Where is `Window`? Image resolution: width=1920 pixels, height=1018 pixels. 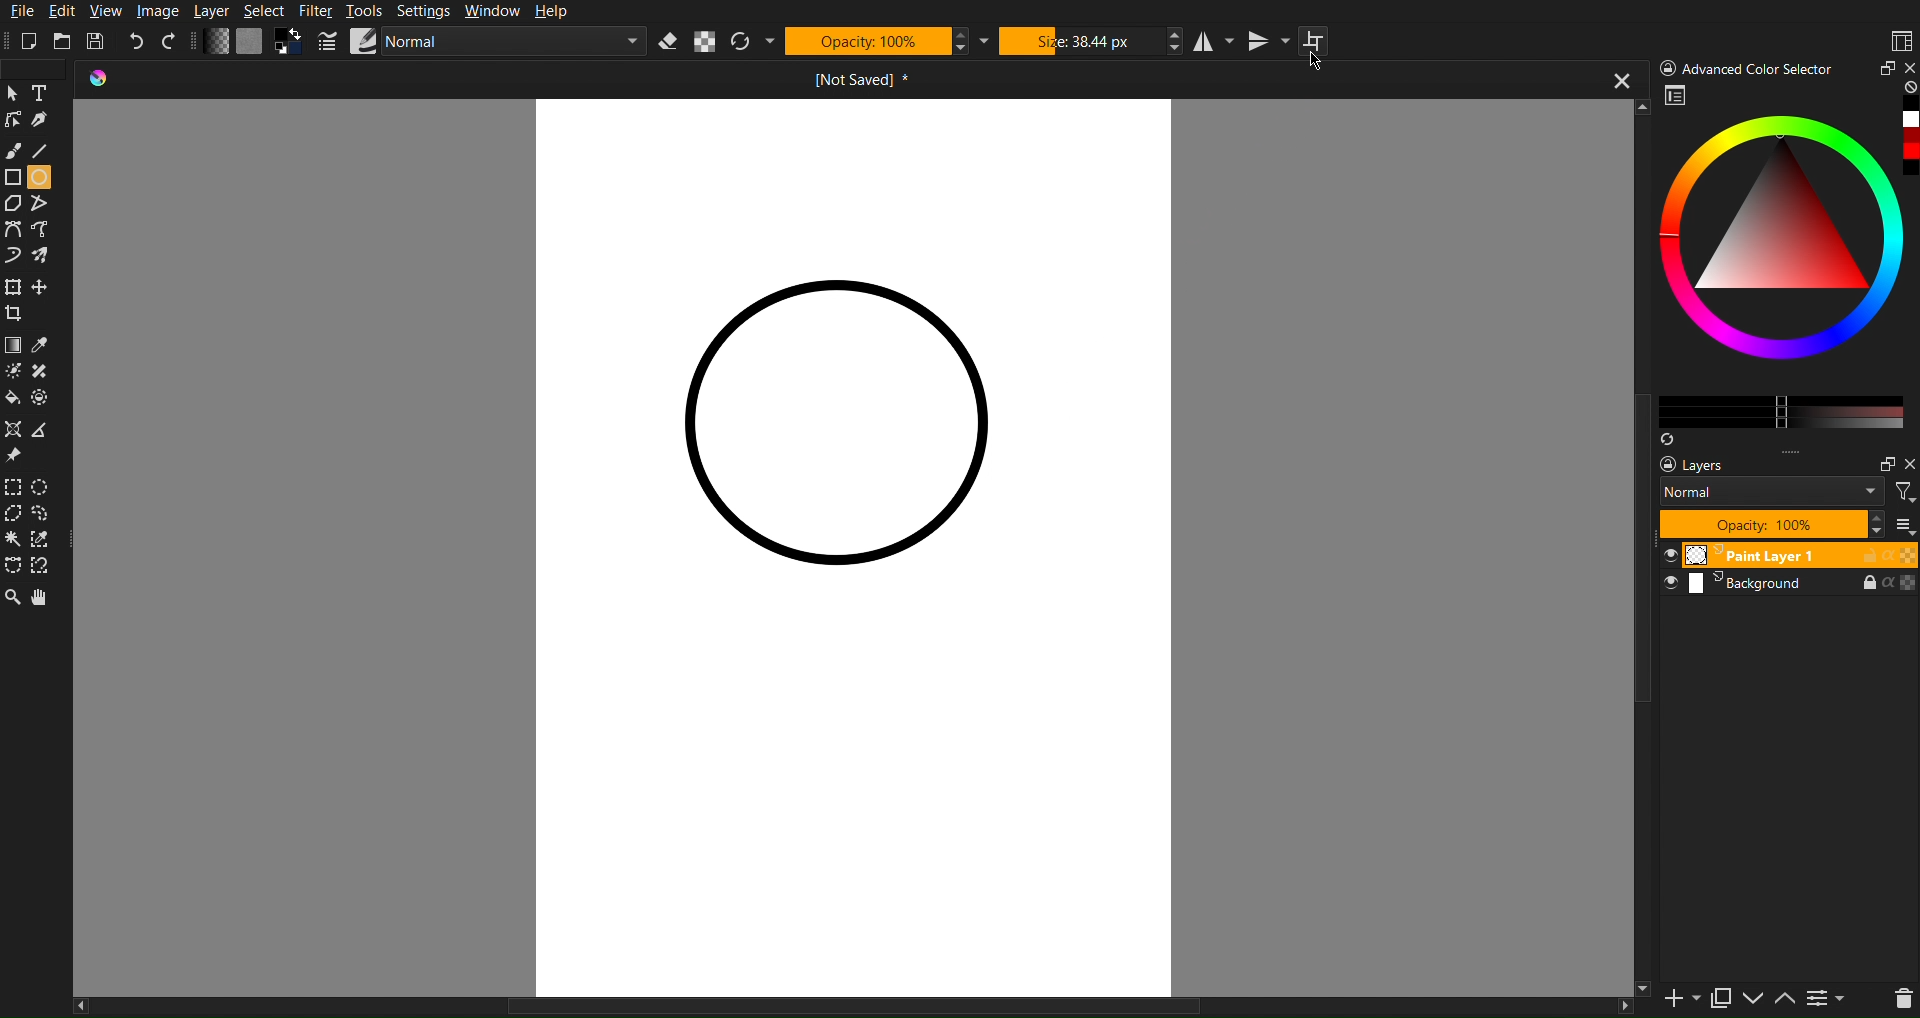
Window is located at coordinates (497, 11).